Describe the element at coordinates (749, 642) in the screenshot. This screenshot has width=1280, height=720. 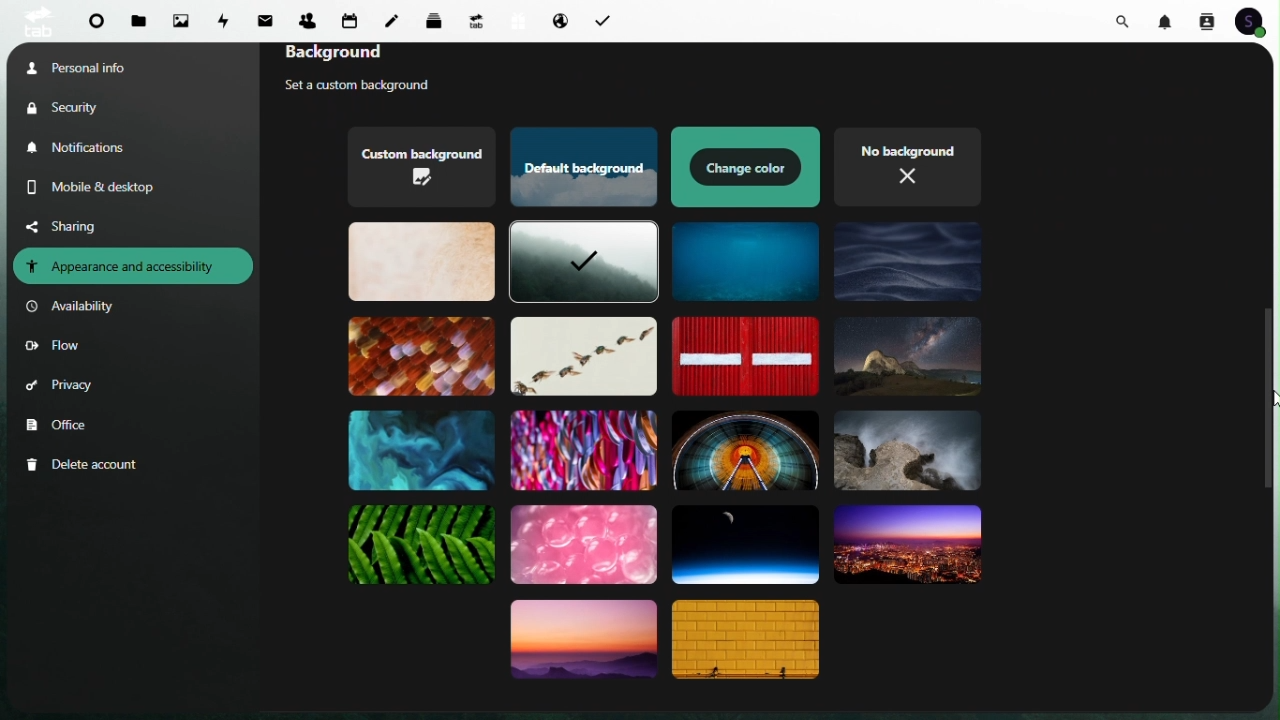
I see `Themes` at that location.